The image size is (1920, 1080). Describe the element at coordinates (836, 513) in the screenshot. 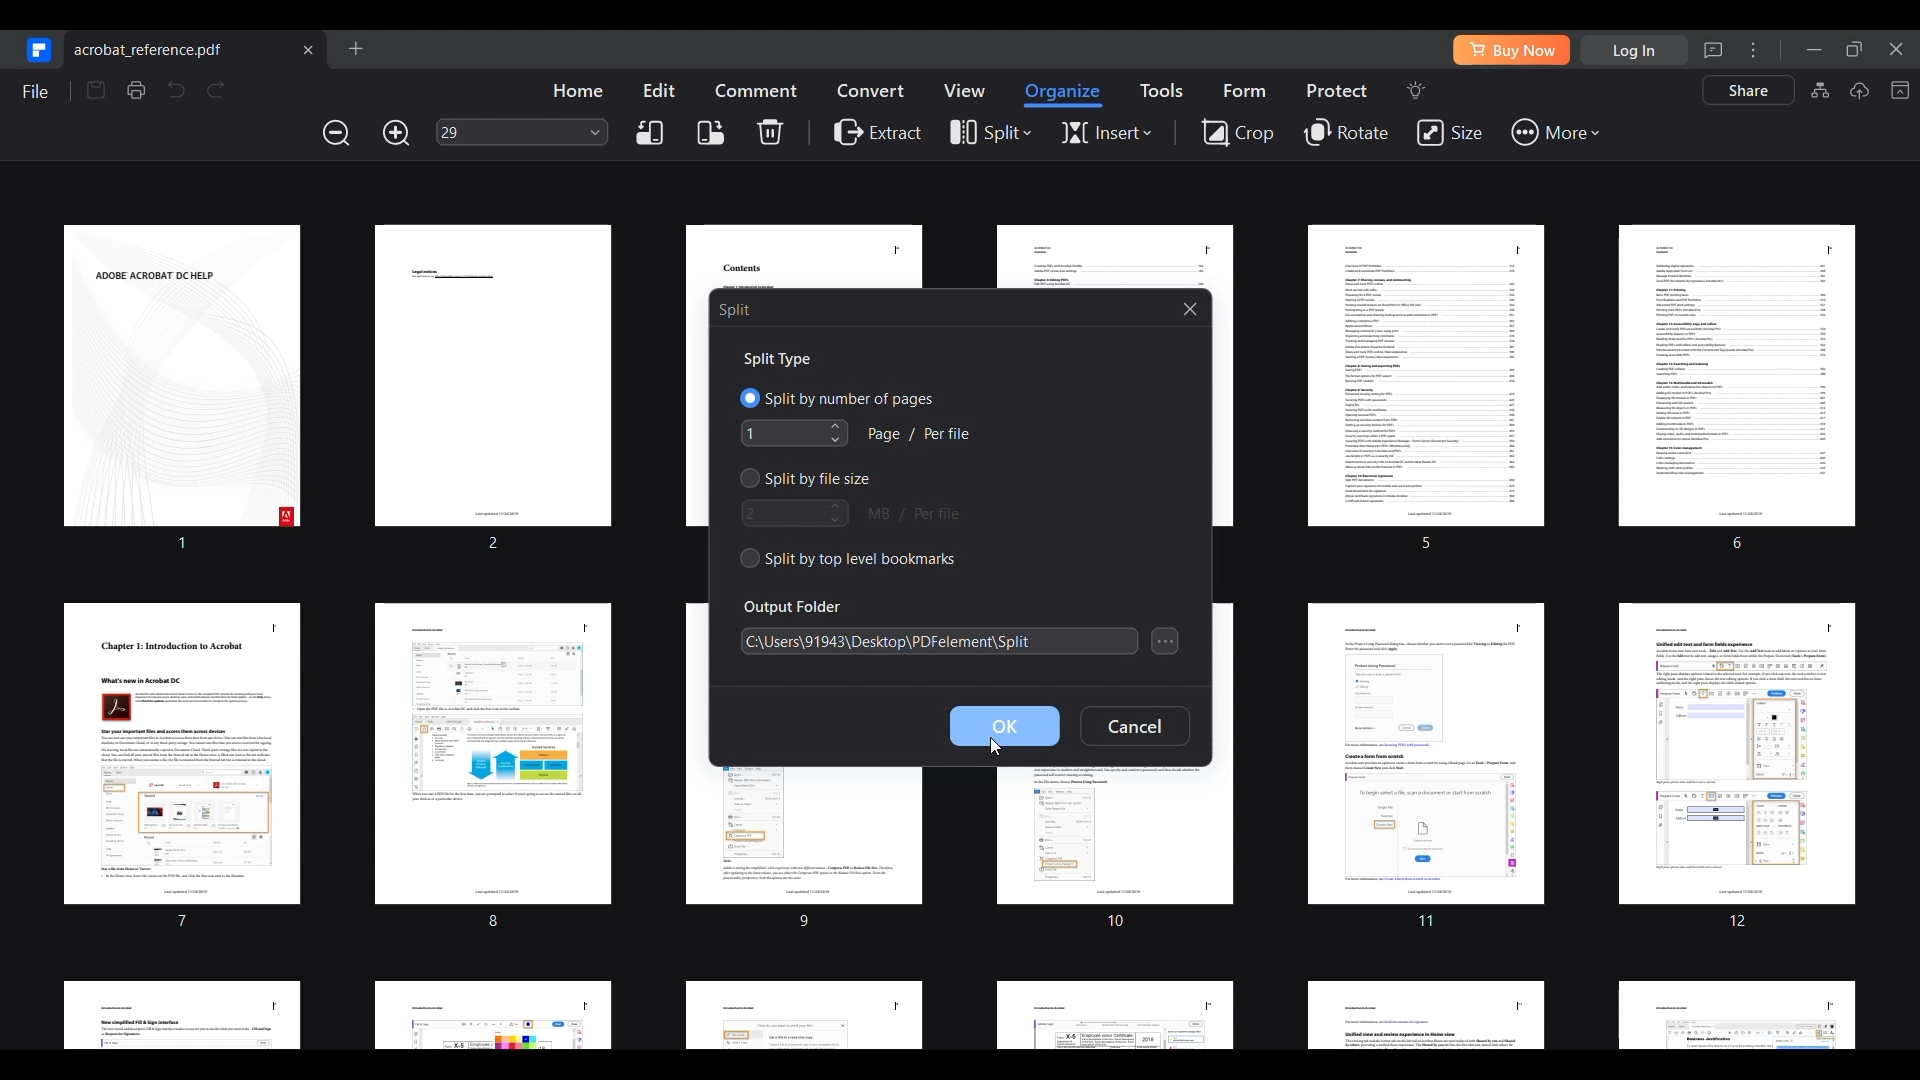

I see `Increase/Decrease file size` at that location.